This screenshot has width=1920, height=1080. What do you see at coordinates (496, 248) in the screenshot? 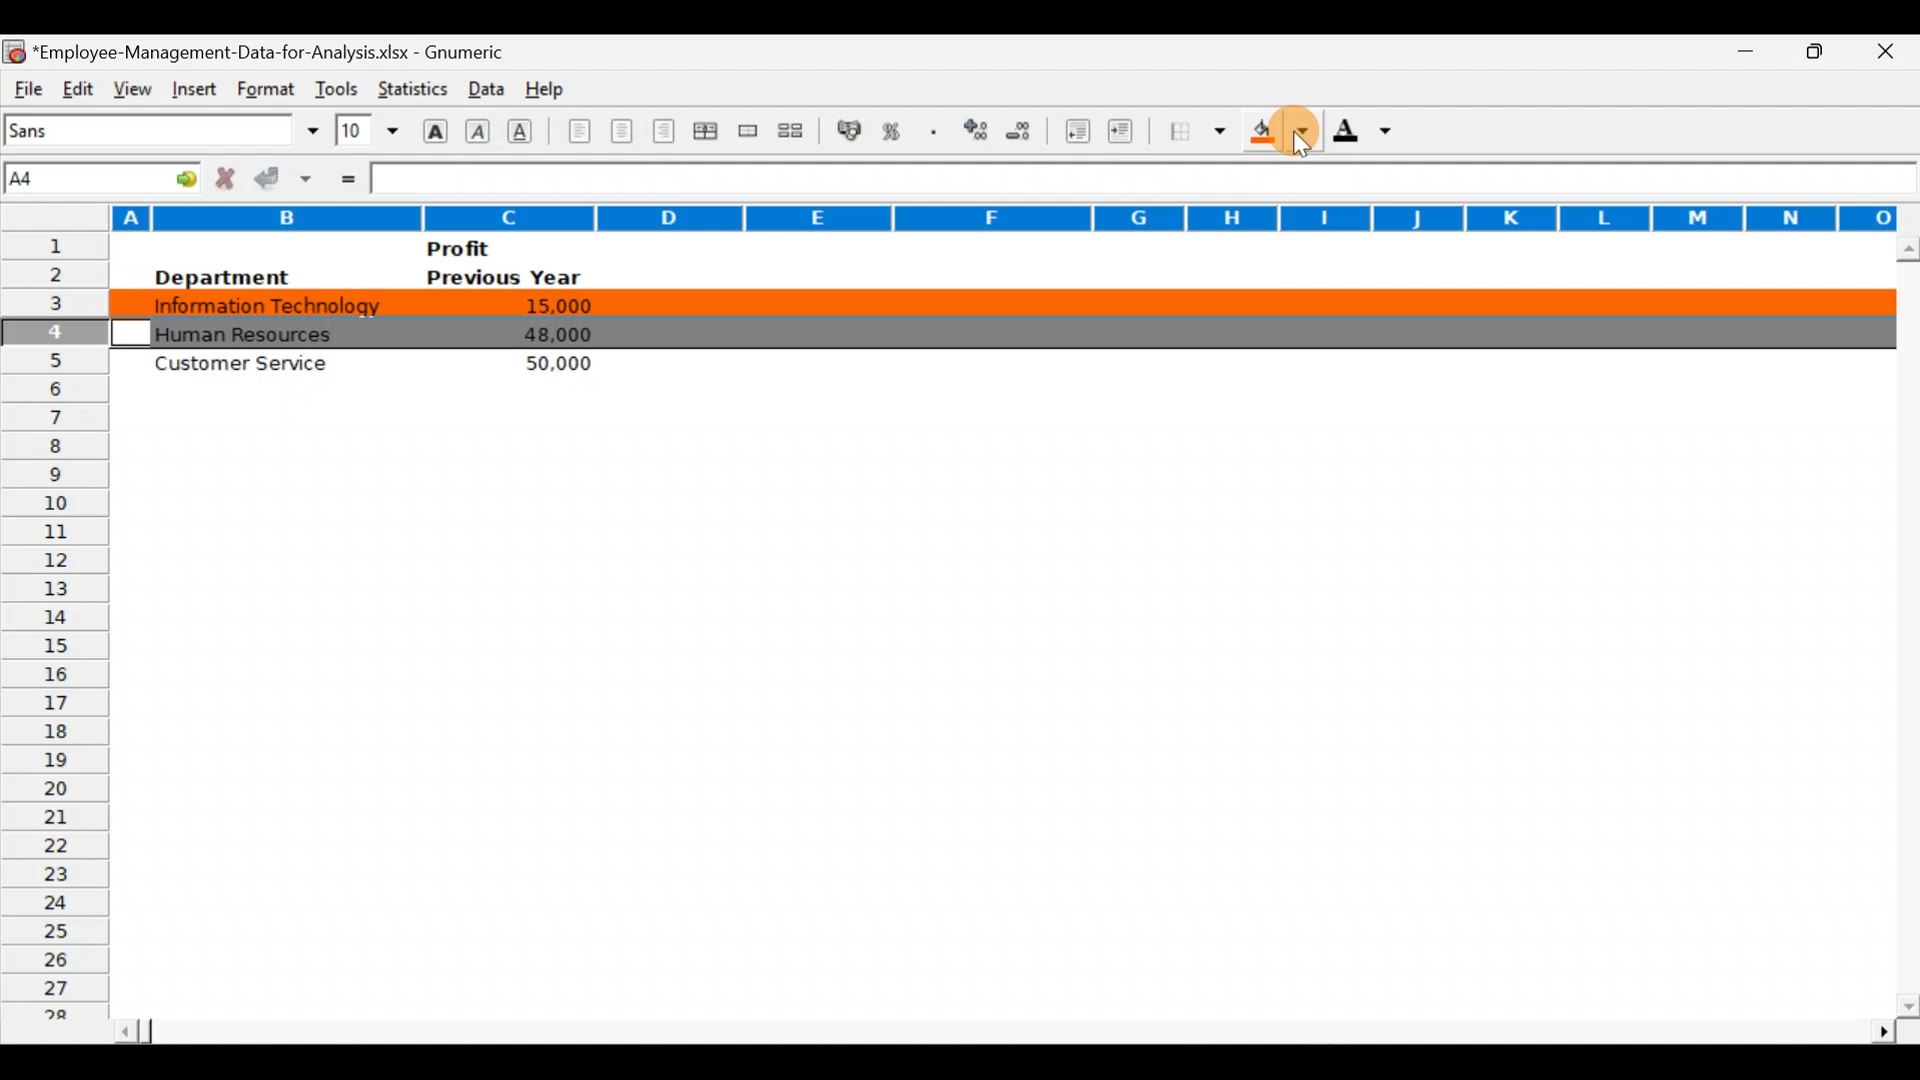
I see `Profit` at bounding box center [496, 248].